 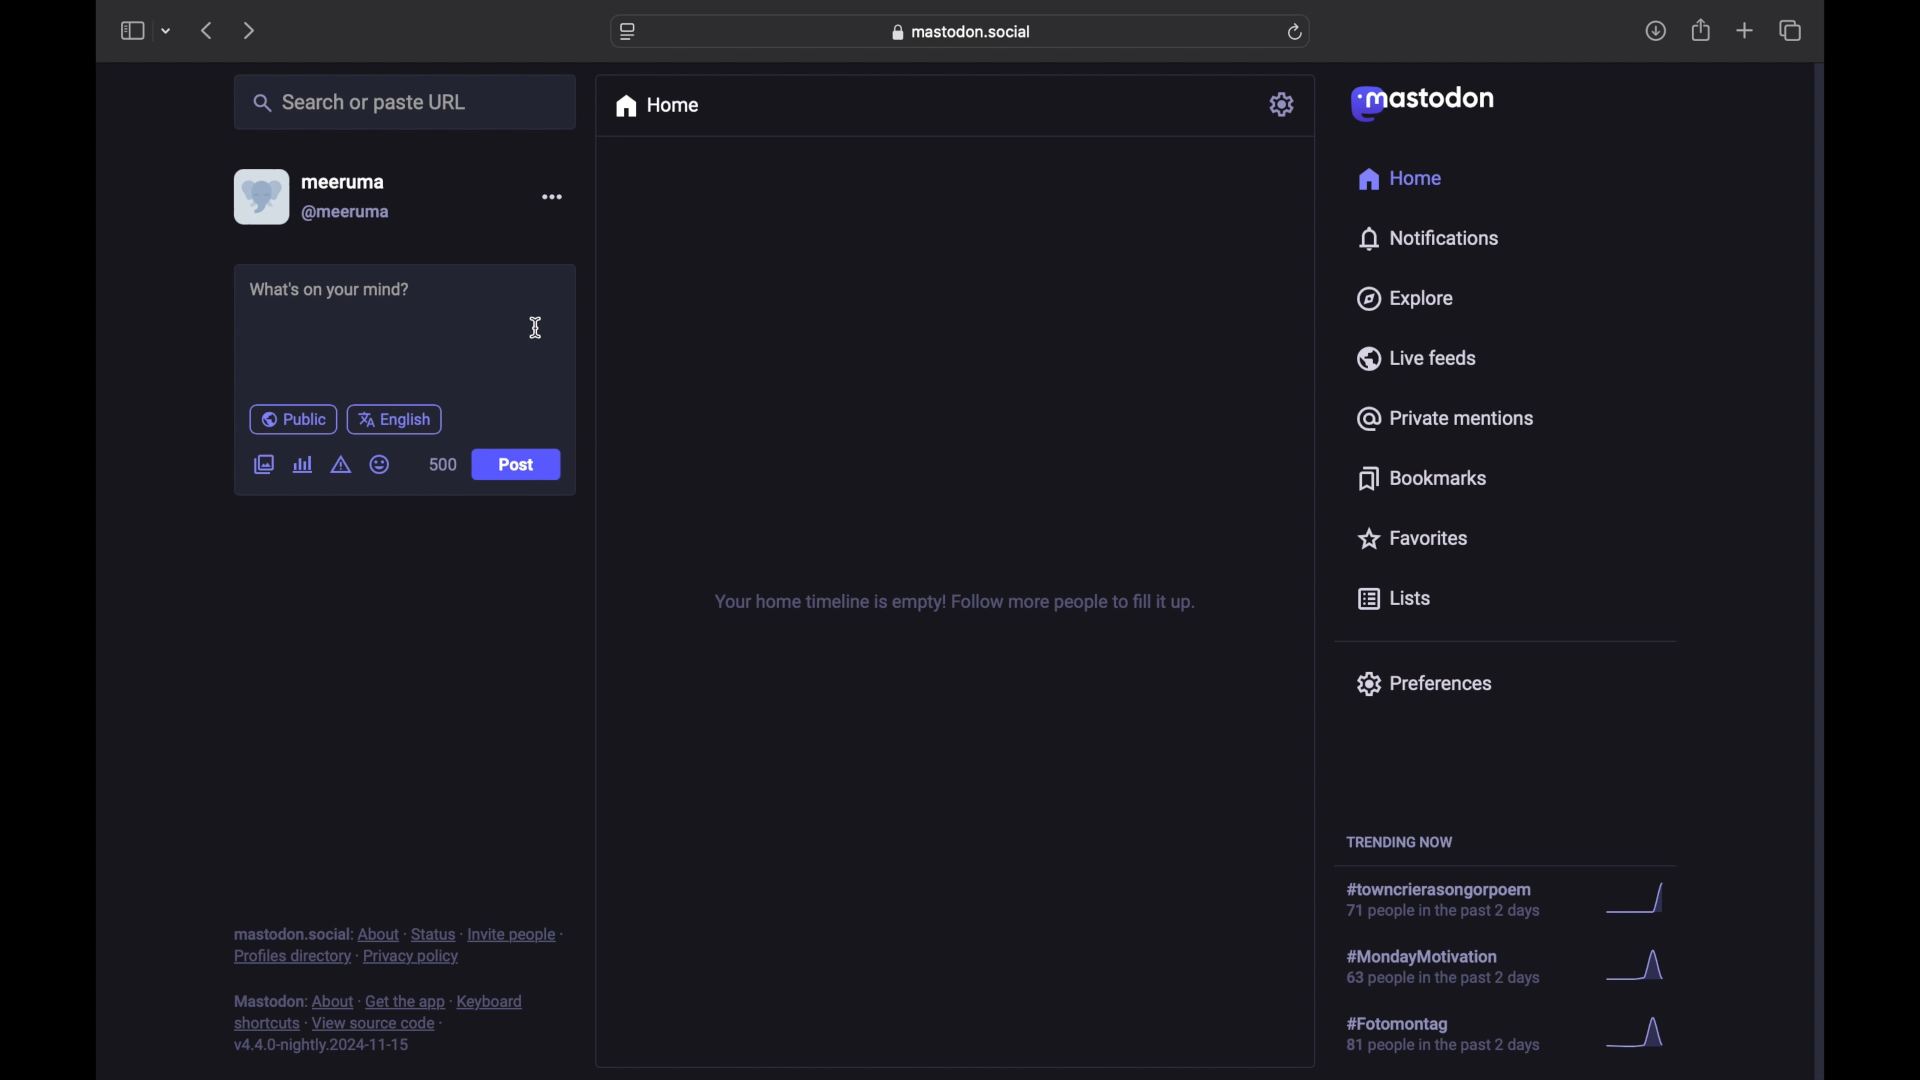 I want to click on public, so click(x=293, y=419).